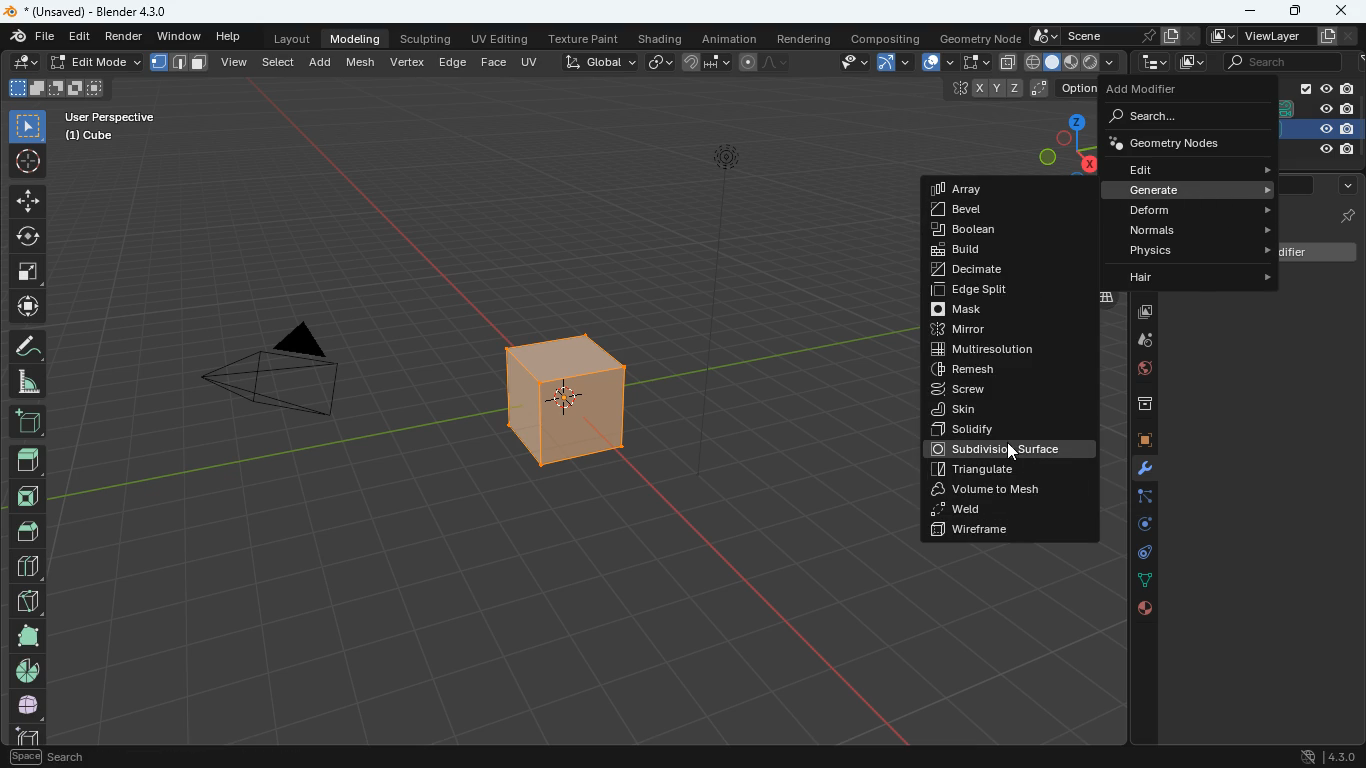 The image size is (1366, 768). Describe the element at coordinates (181, 37) in the screenshot. I see `window` at that location.